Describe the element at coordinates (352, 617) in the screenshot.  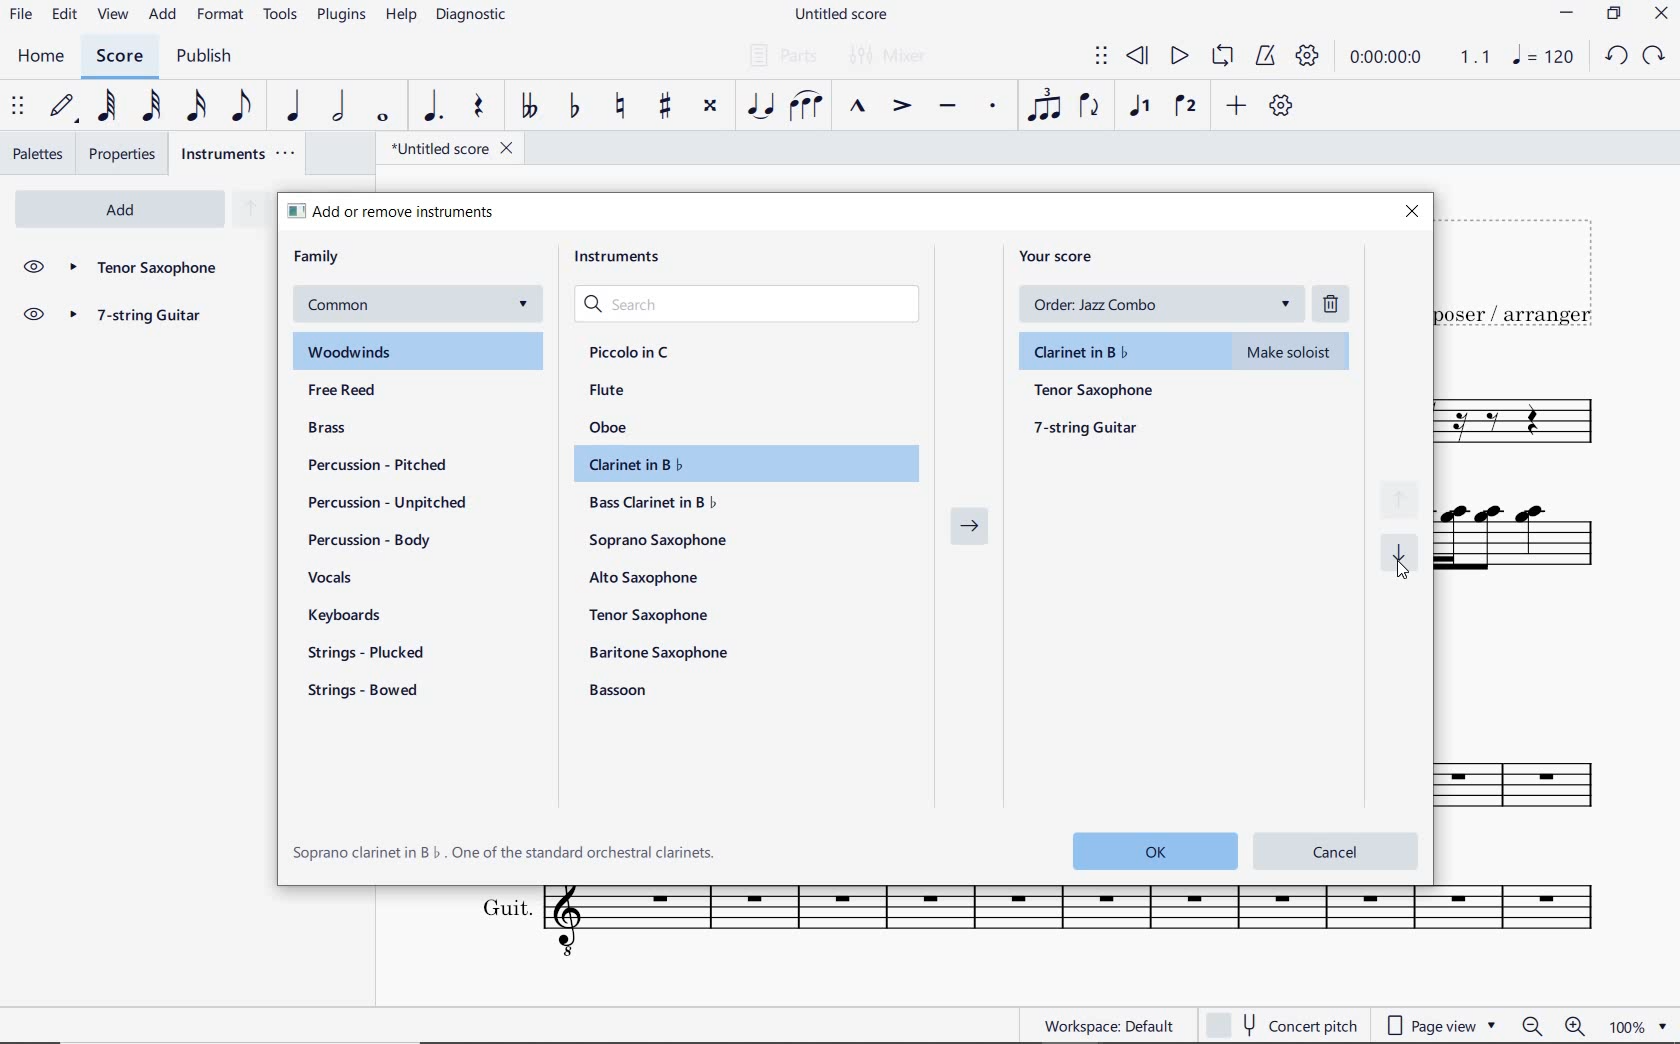
I see `keyboards` at that location.